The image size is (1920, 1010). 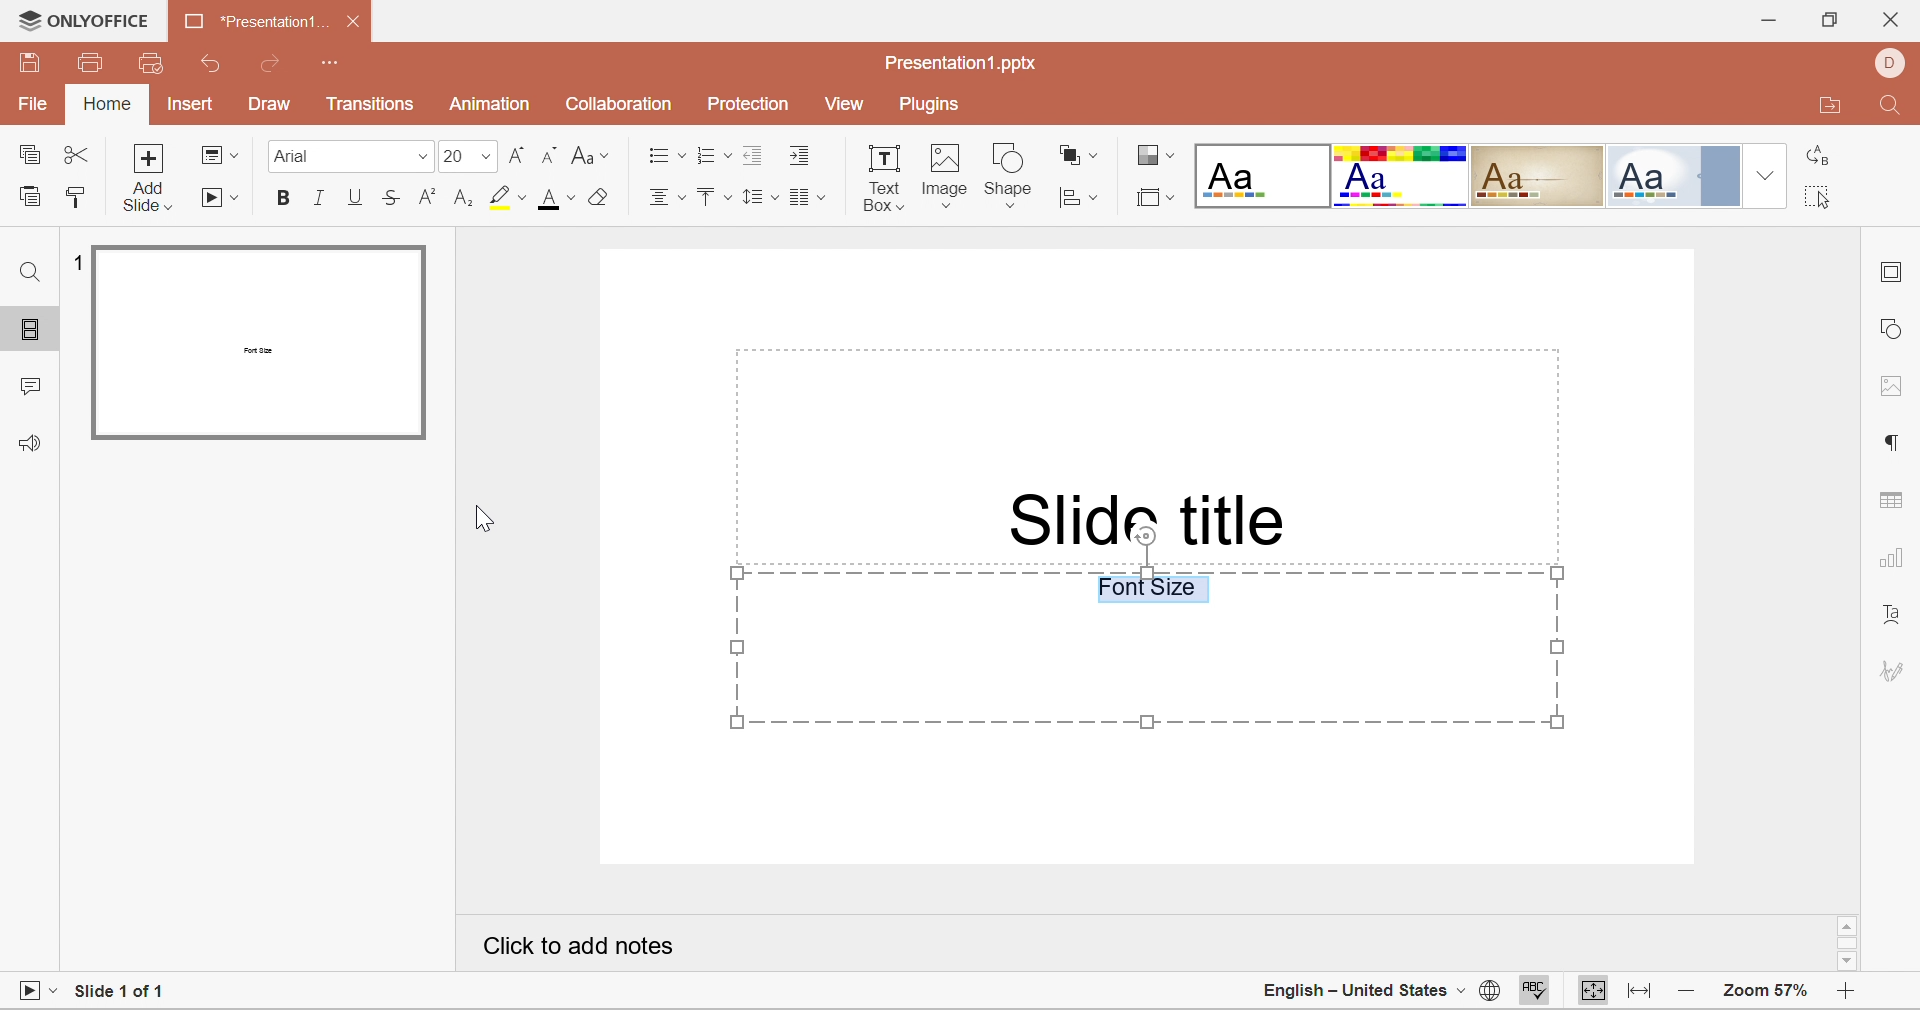 What do you see at coordinates (1489, 991) in the screenshot?
I see `Set document language` at bounding box center [1489, 991].